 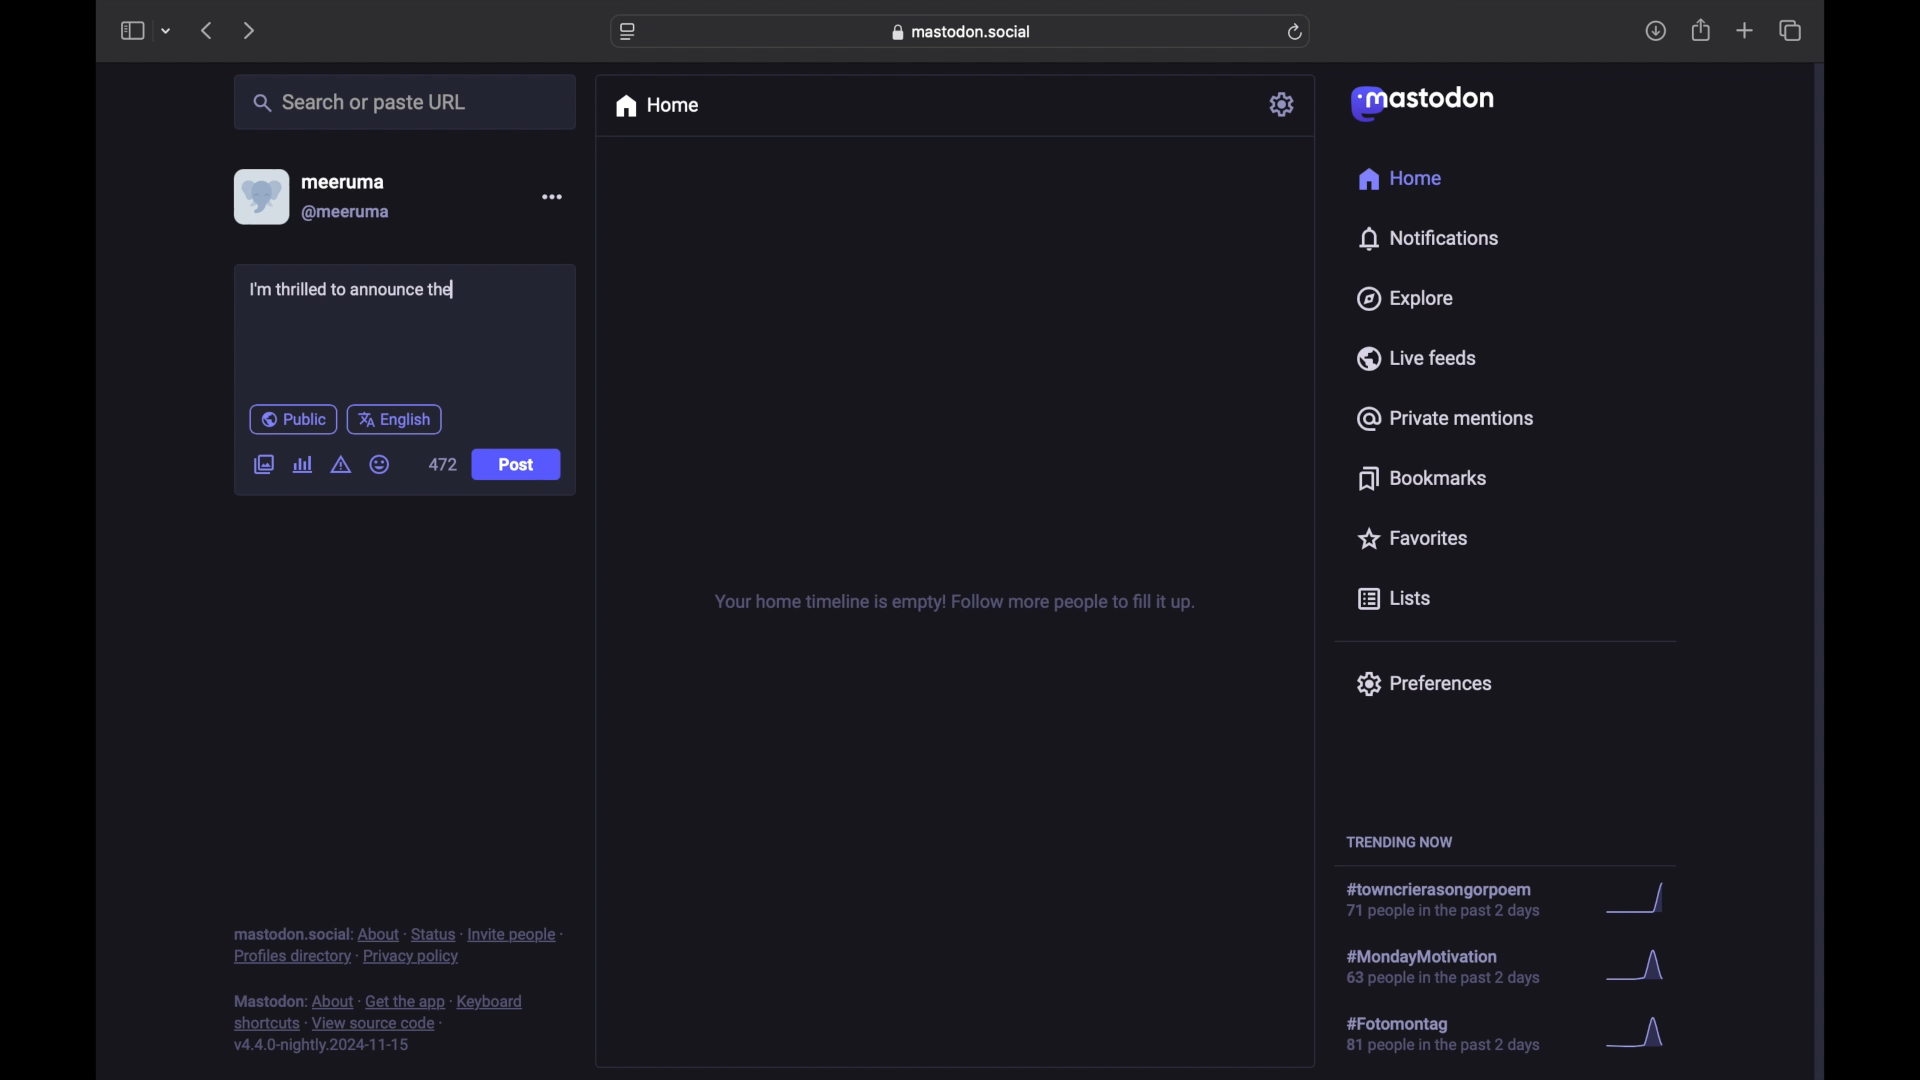 I want to click on trending now, so click(x=1399, y=842).